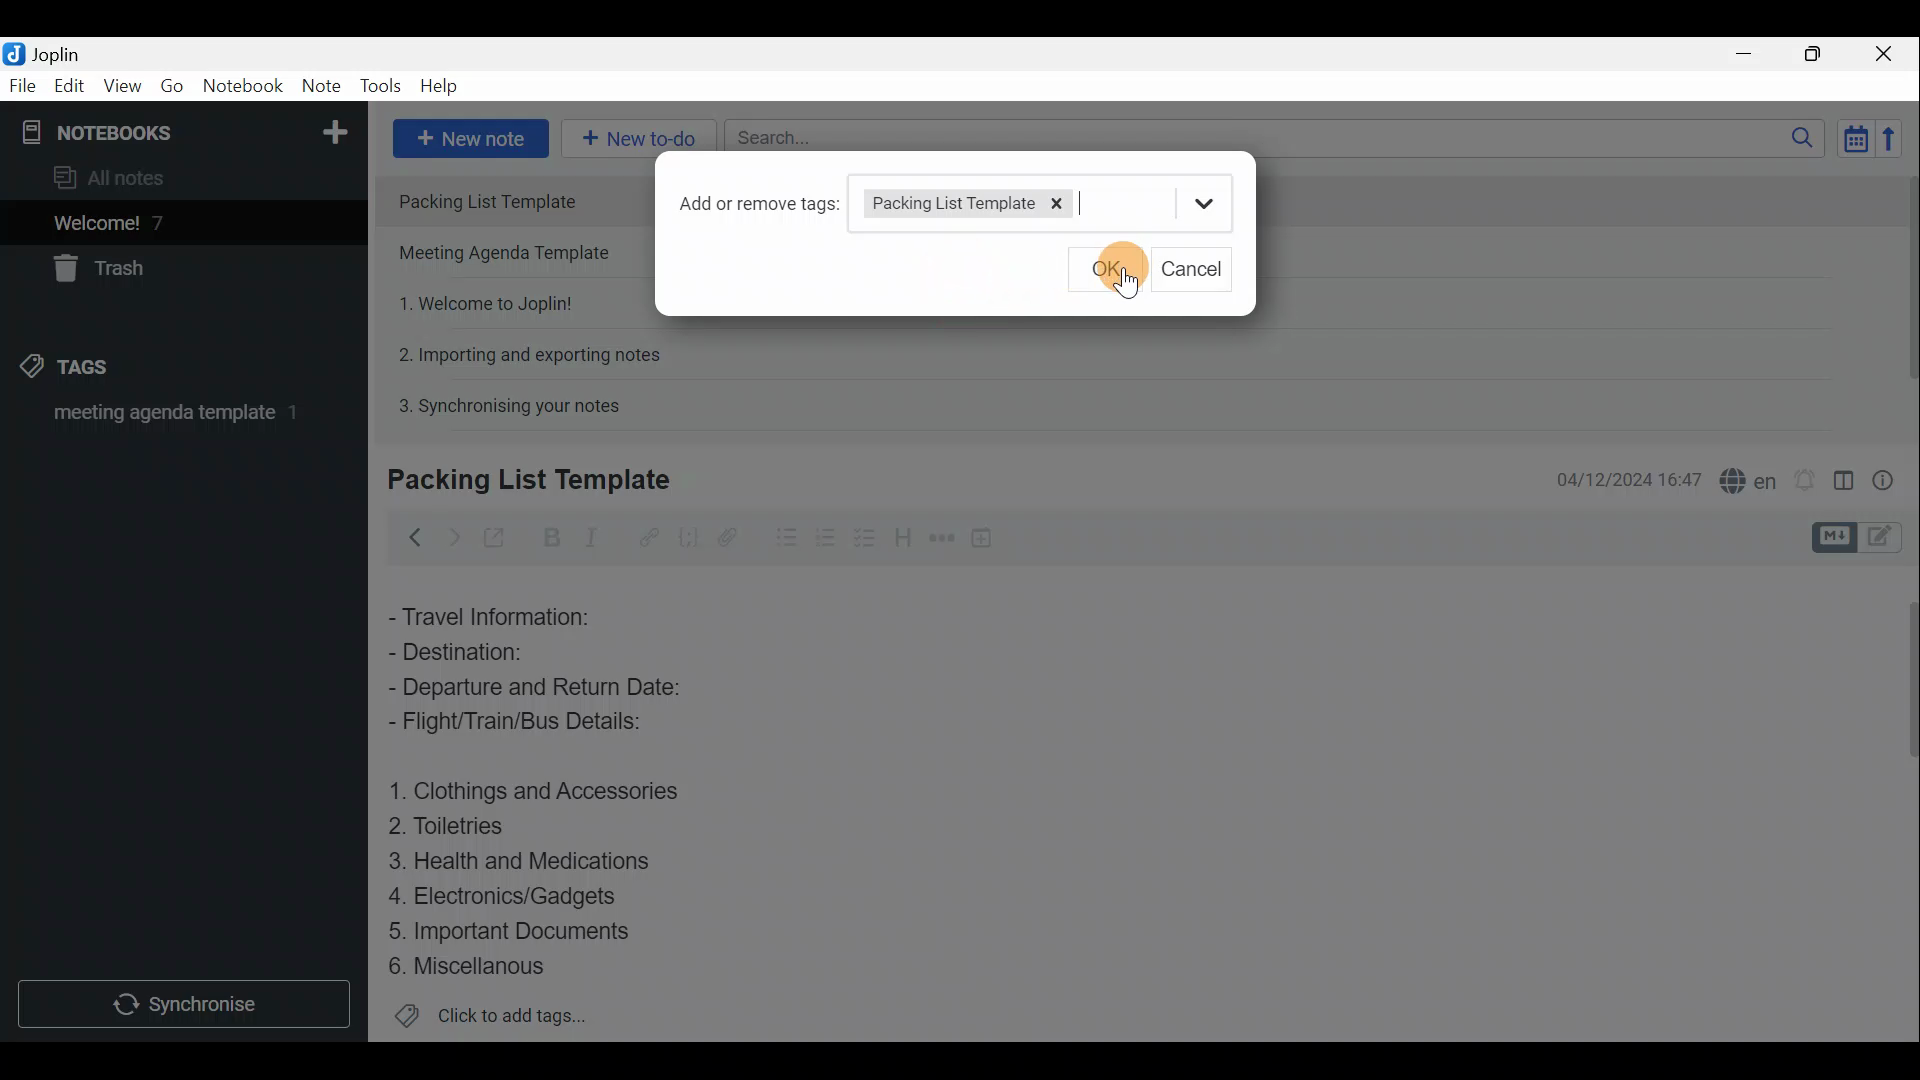 This screenshot has height=1080, width=1920. I want to click on New note, so click(469, 136).